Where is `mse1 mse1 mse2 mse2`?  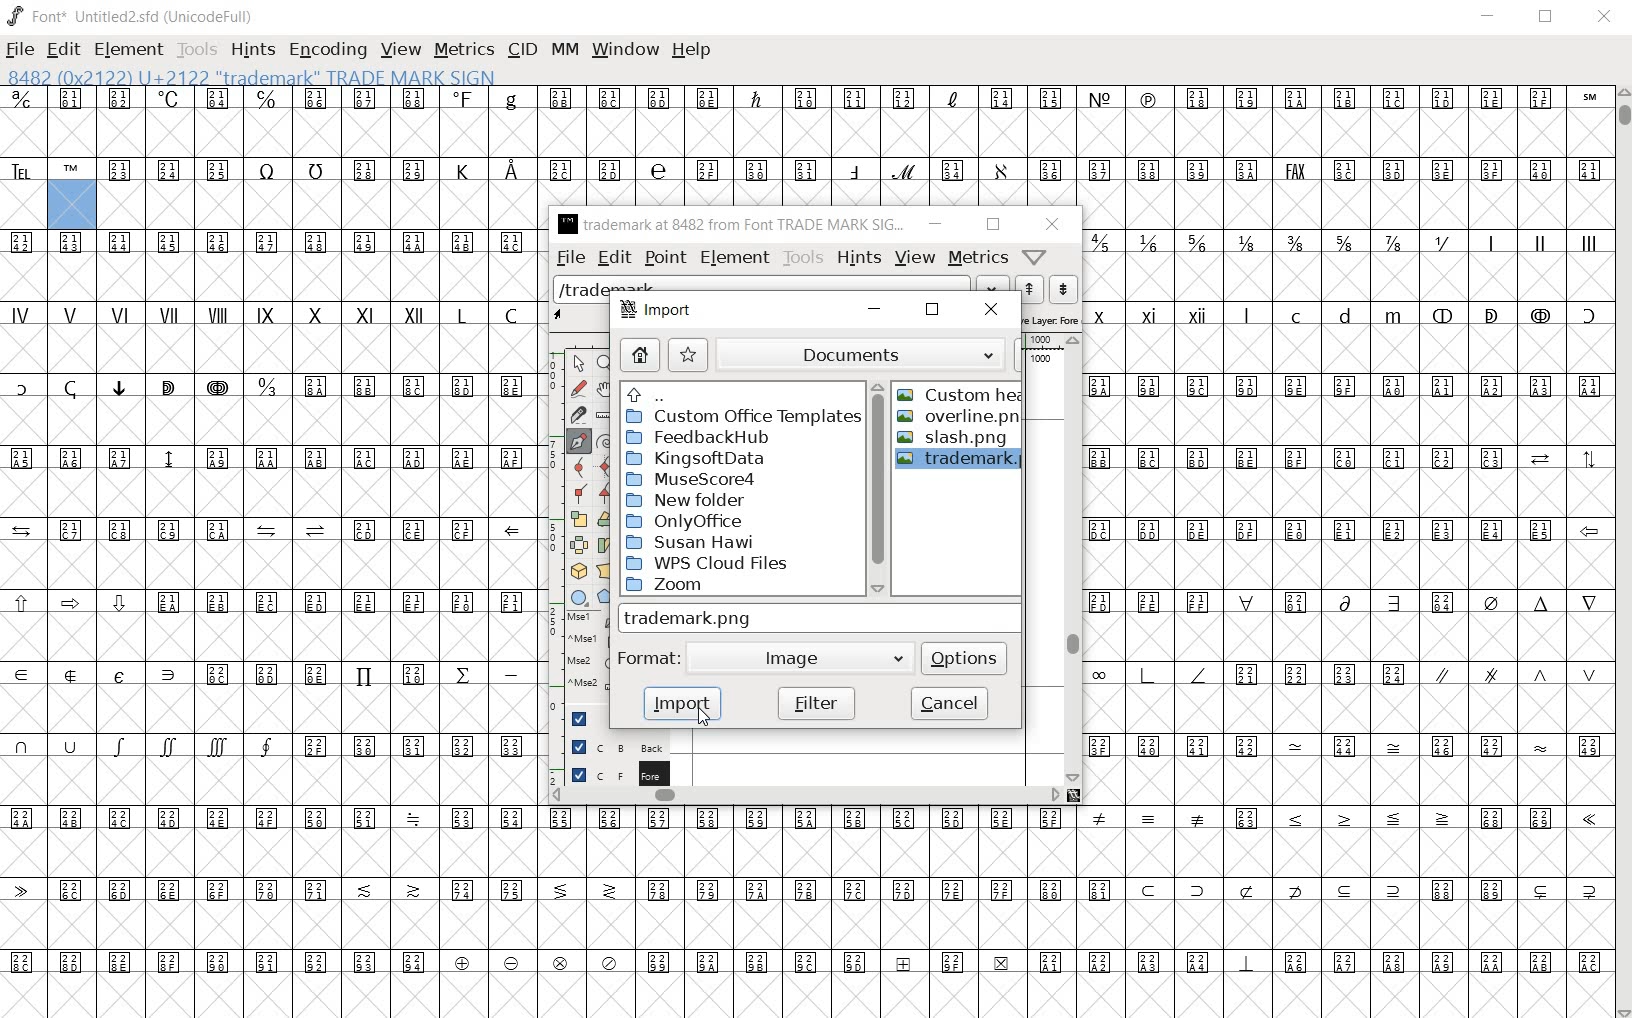
mse1 mse1 mse2 mse2 is located at coordinates (577, 653).